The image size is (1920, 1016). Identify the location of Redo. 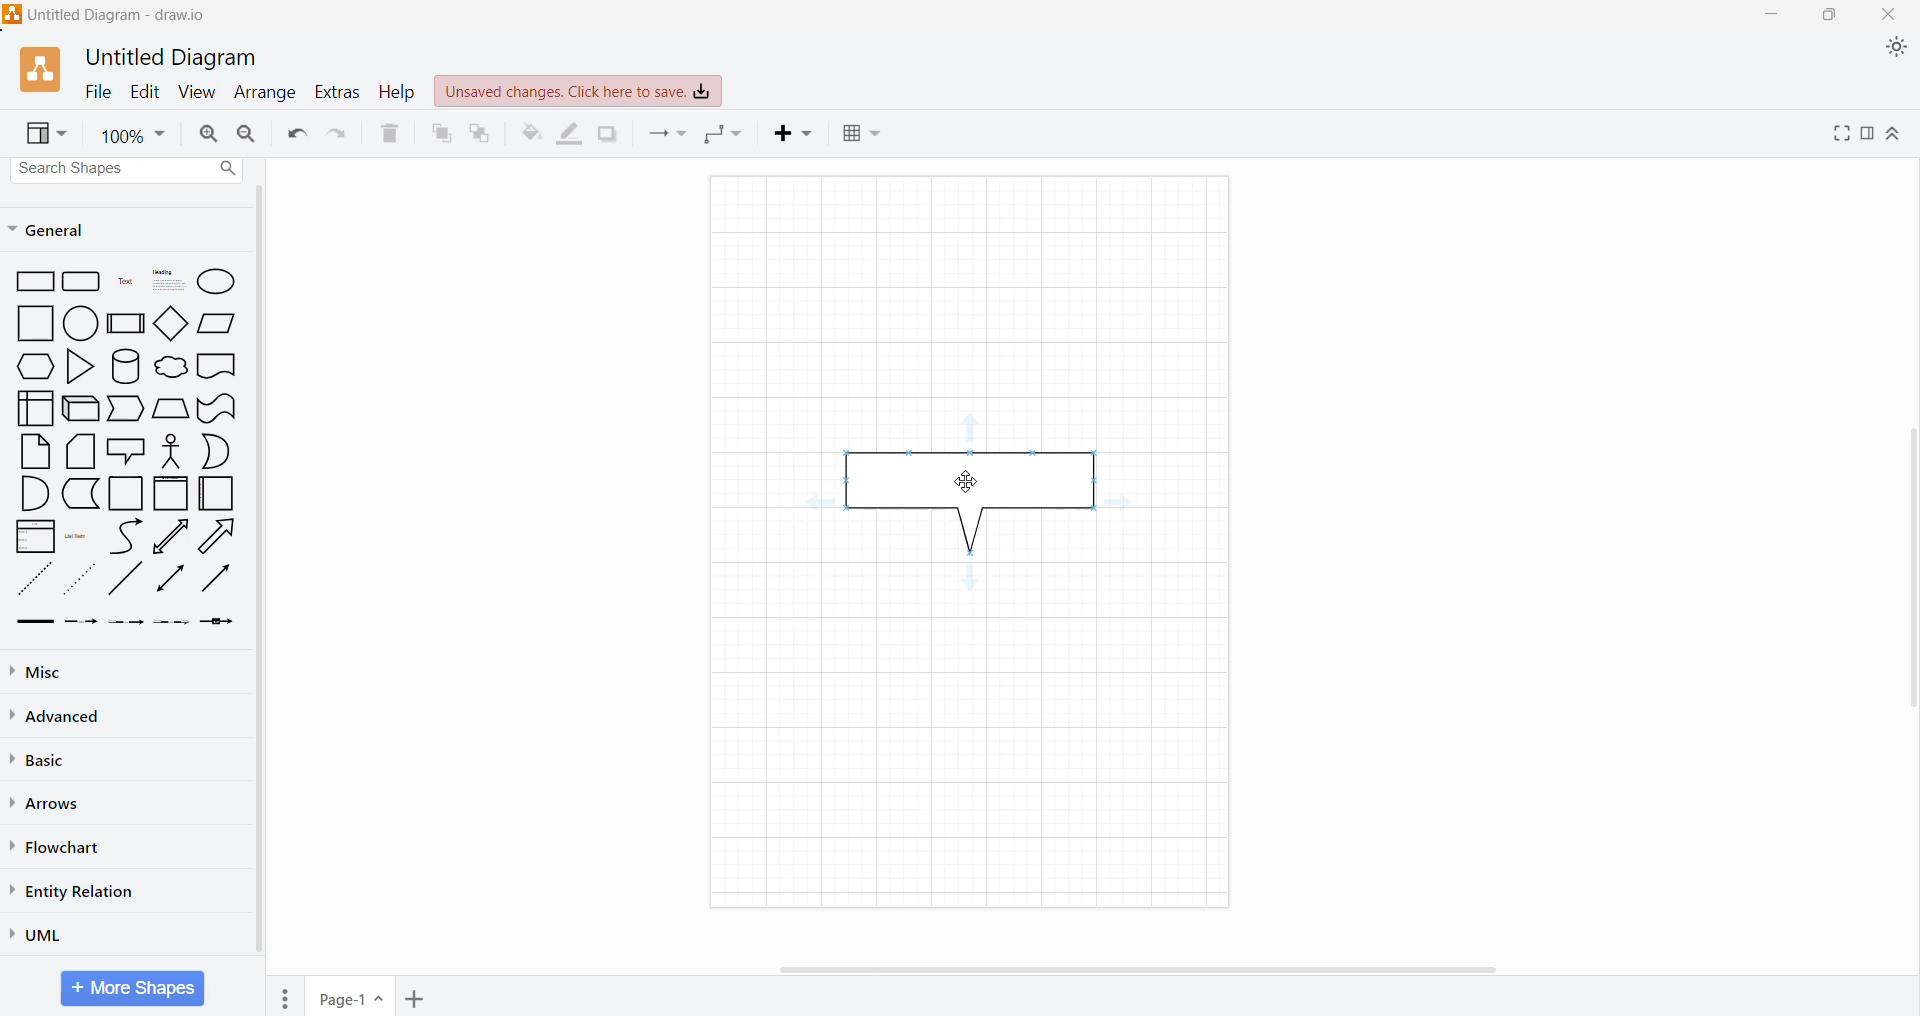
(340, 133).